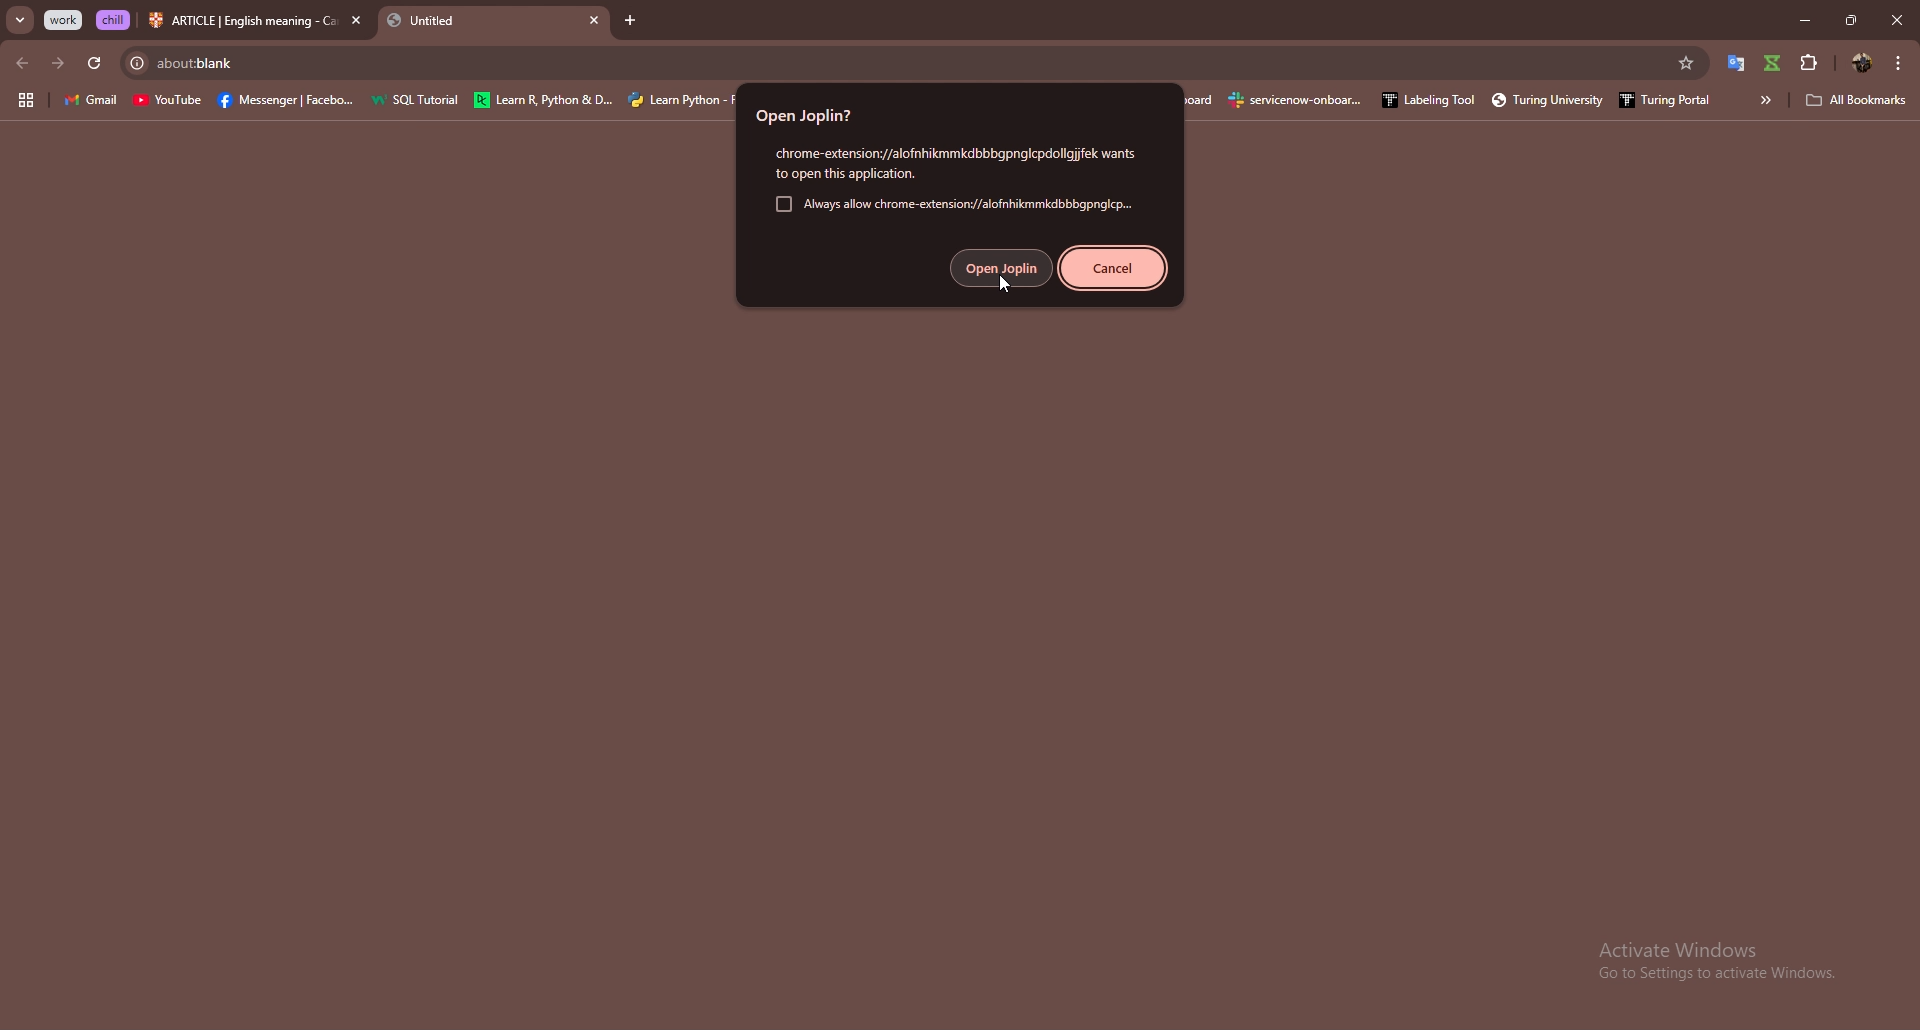 The image size is (1920, 1030). What do you see at coordinates (595, 21) in the screenshot?
I see `close tab` at bounding box center [595, 21].